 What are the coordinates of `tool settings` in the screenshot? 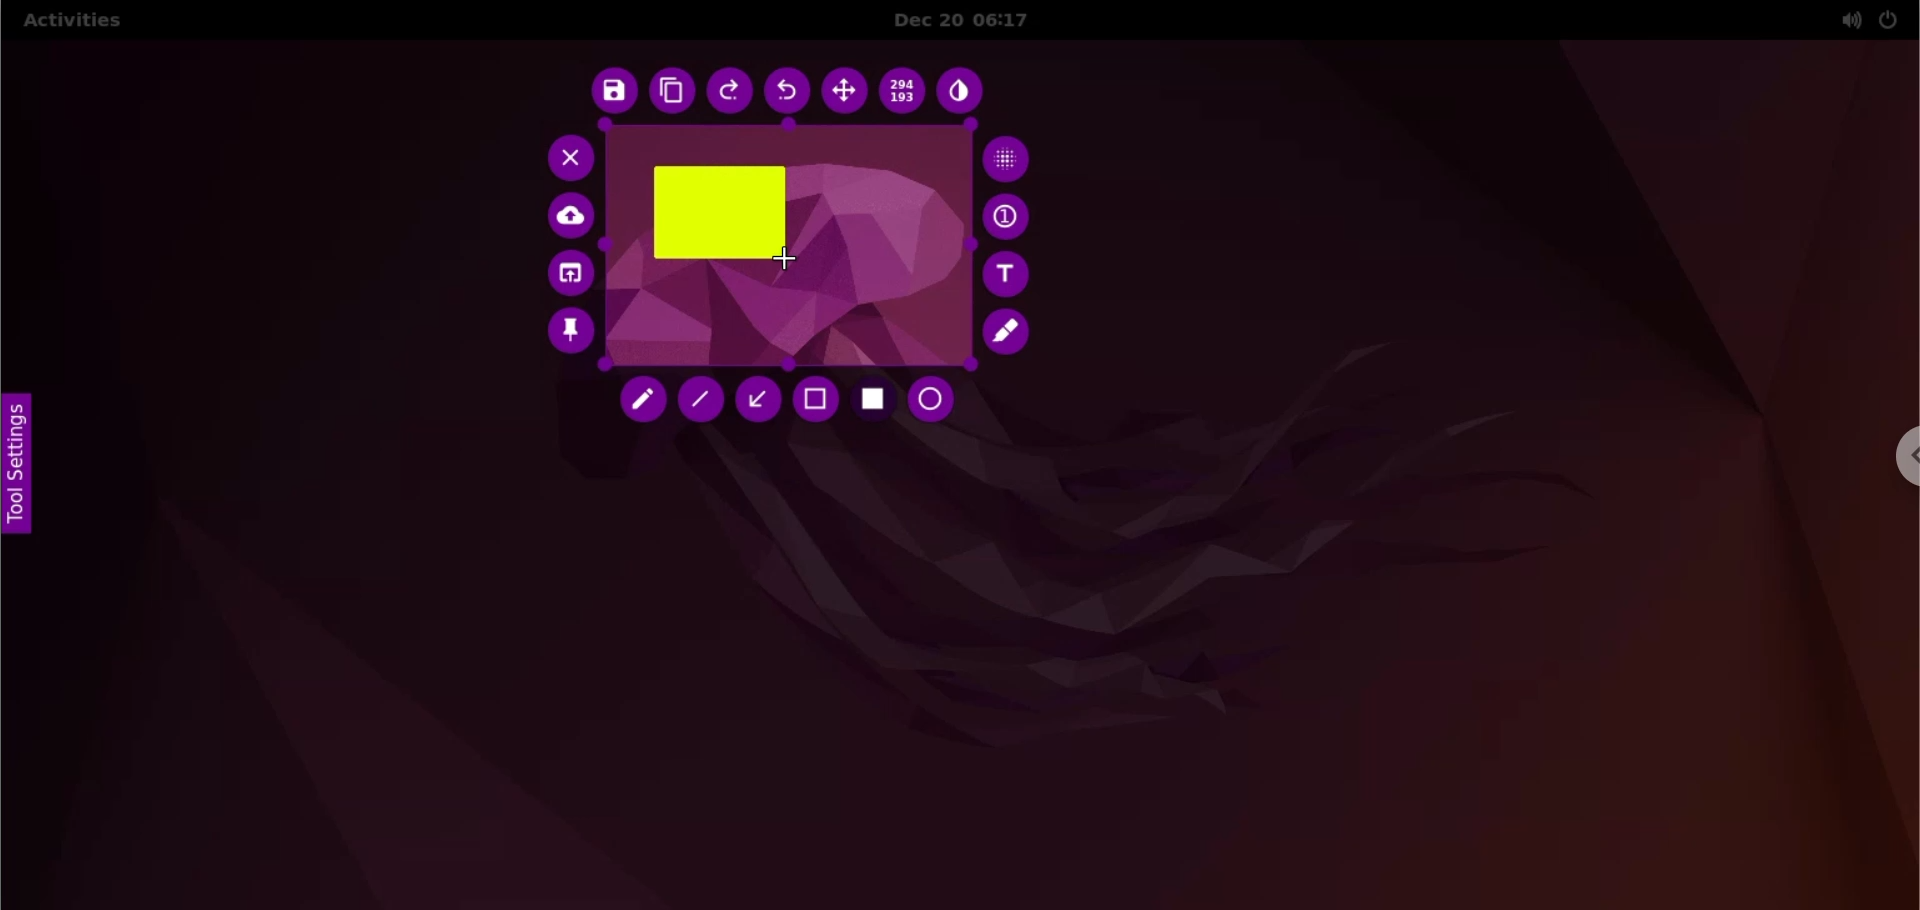 It's located at (24, 466).